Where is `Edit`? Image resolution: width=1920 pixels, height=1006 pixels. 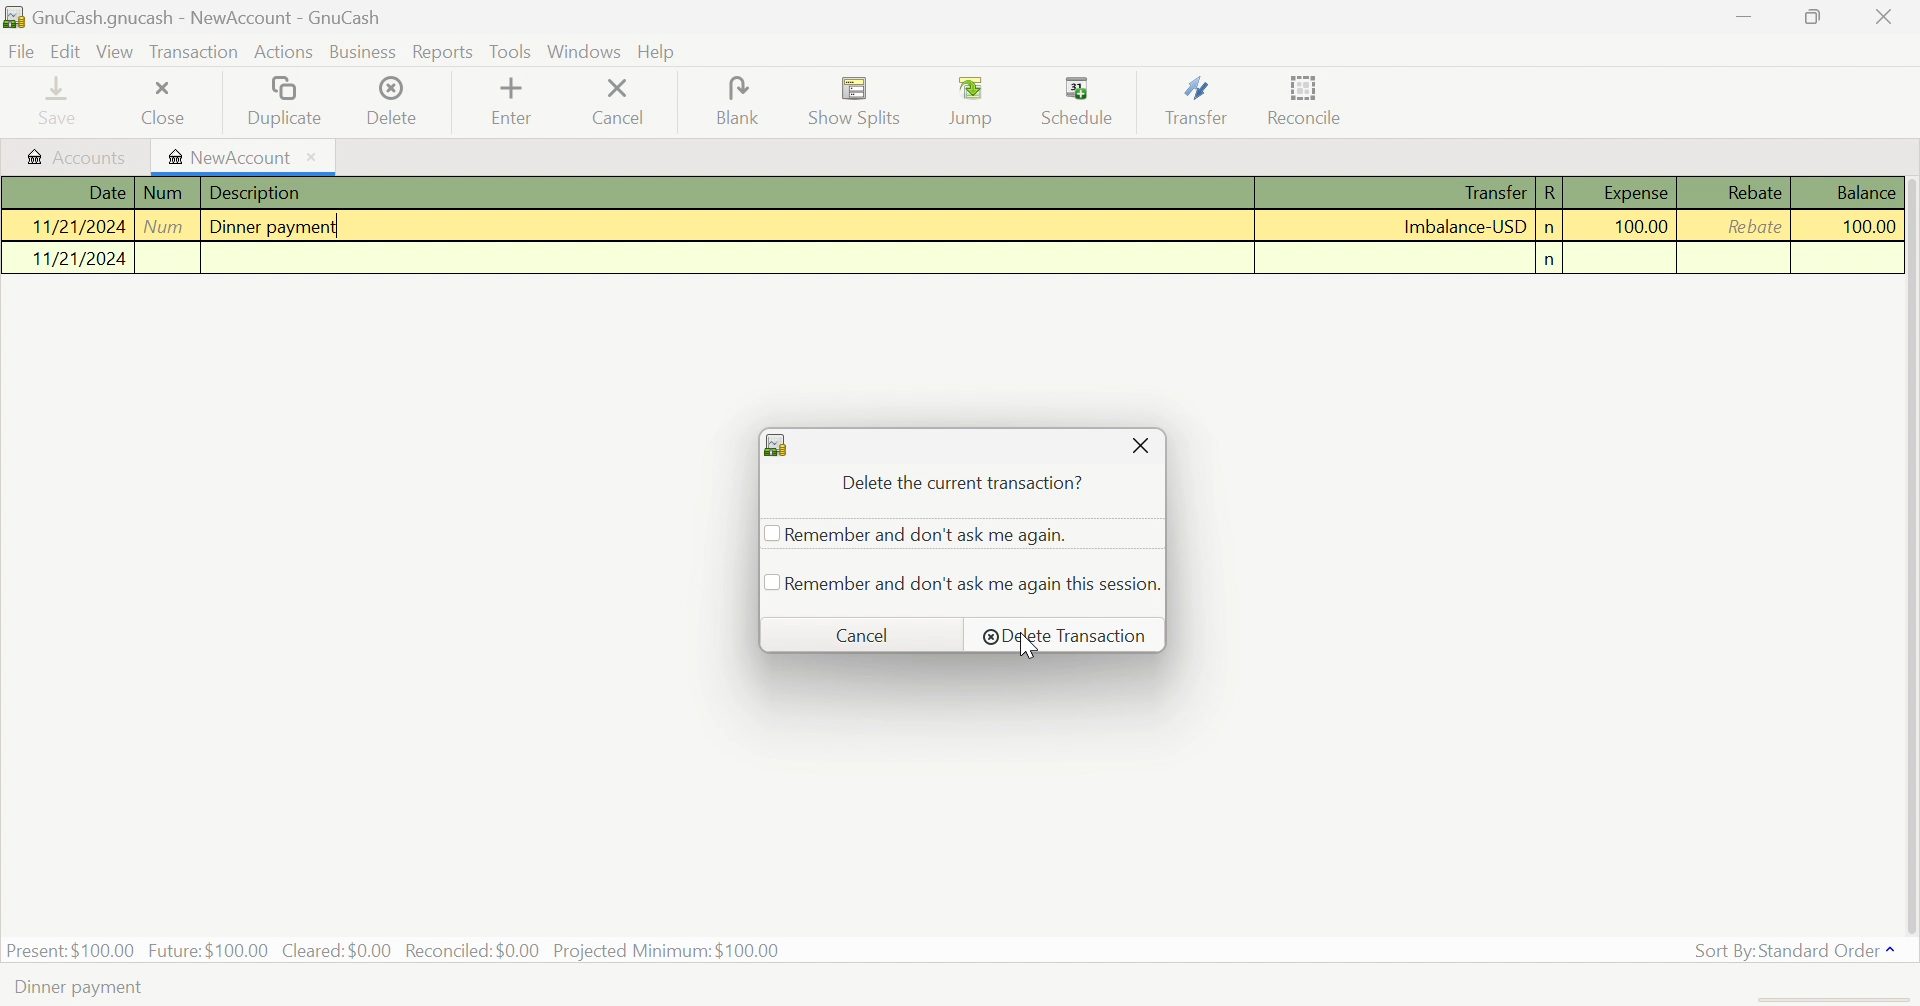
Edit is located at coordinates (65, 51).